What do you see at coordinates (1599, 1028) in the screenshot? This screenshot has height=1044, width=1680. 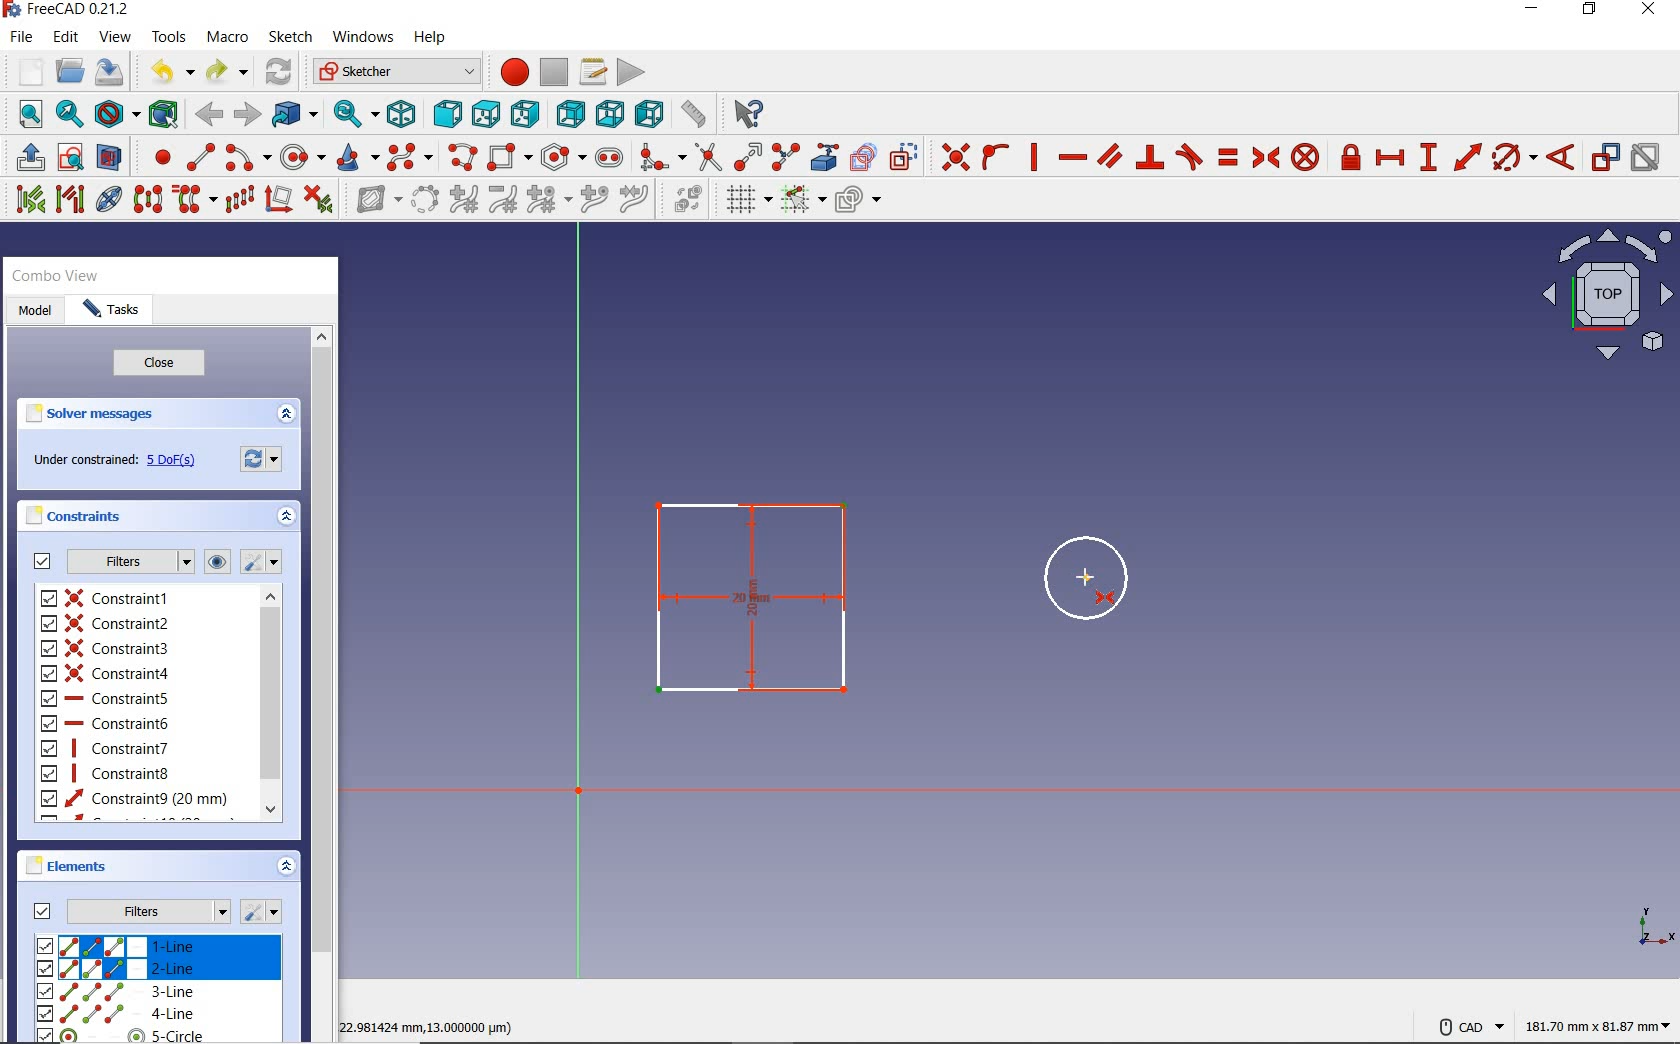 I see `181.70 mm x 81.87` at bounding box center [1599, 1028].